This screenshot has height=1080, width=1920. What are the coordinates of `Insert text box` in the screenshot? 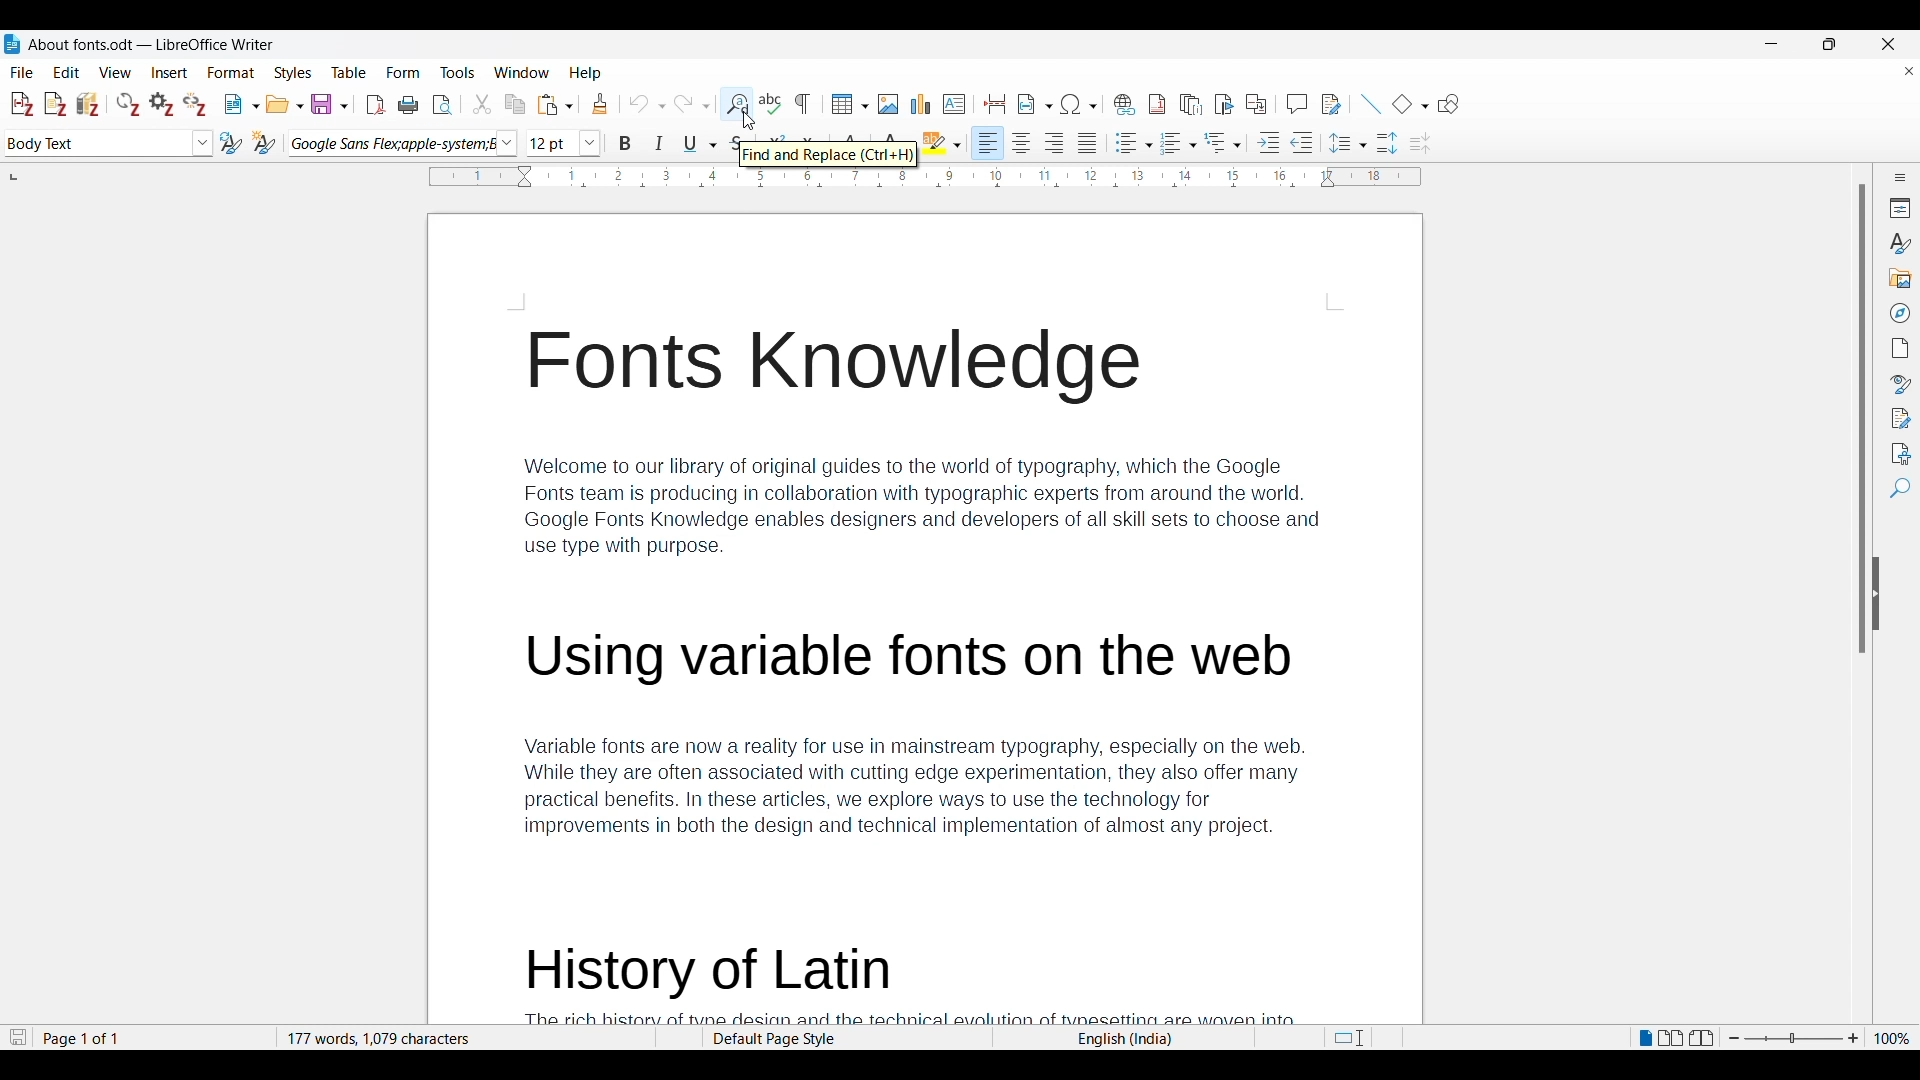 It's located at (955, 104).